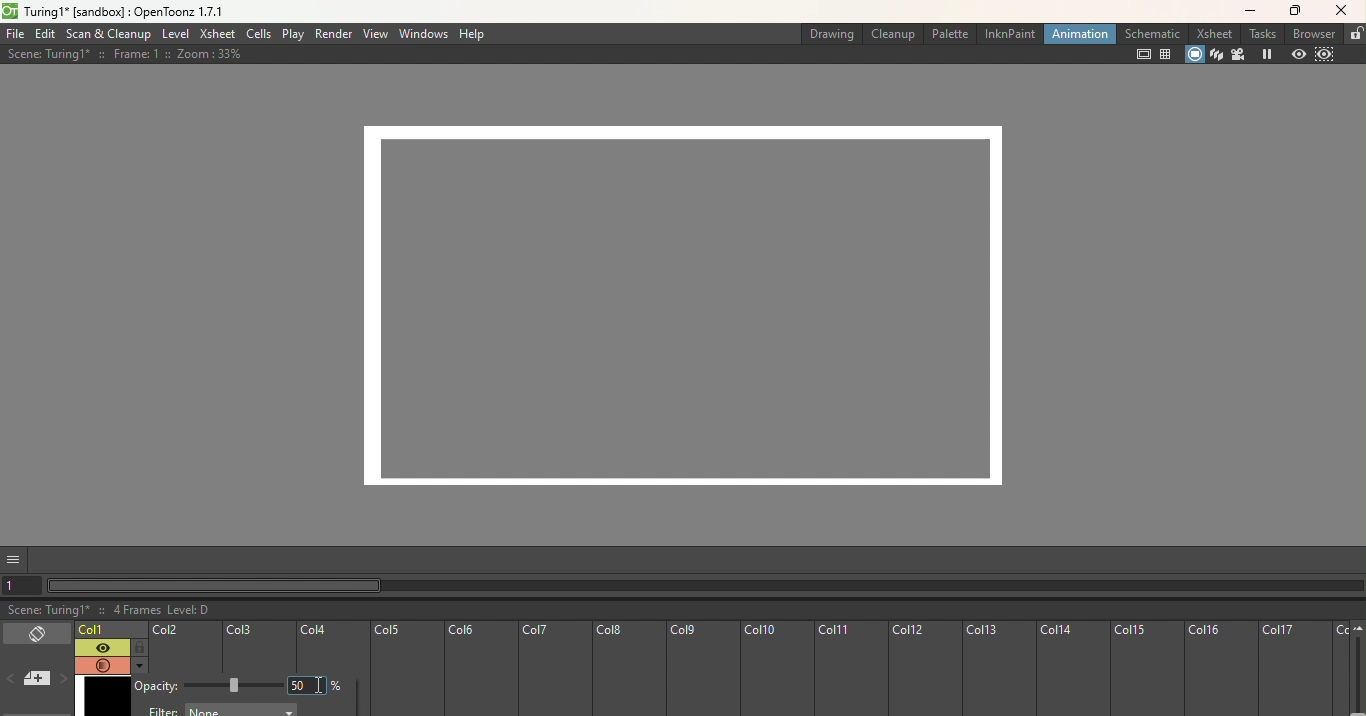 This screenshot has height=716, width=1366. I want to click on Col15, so click(1148, 669).